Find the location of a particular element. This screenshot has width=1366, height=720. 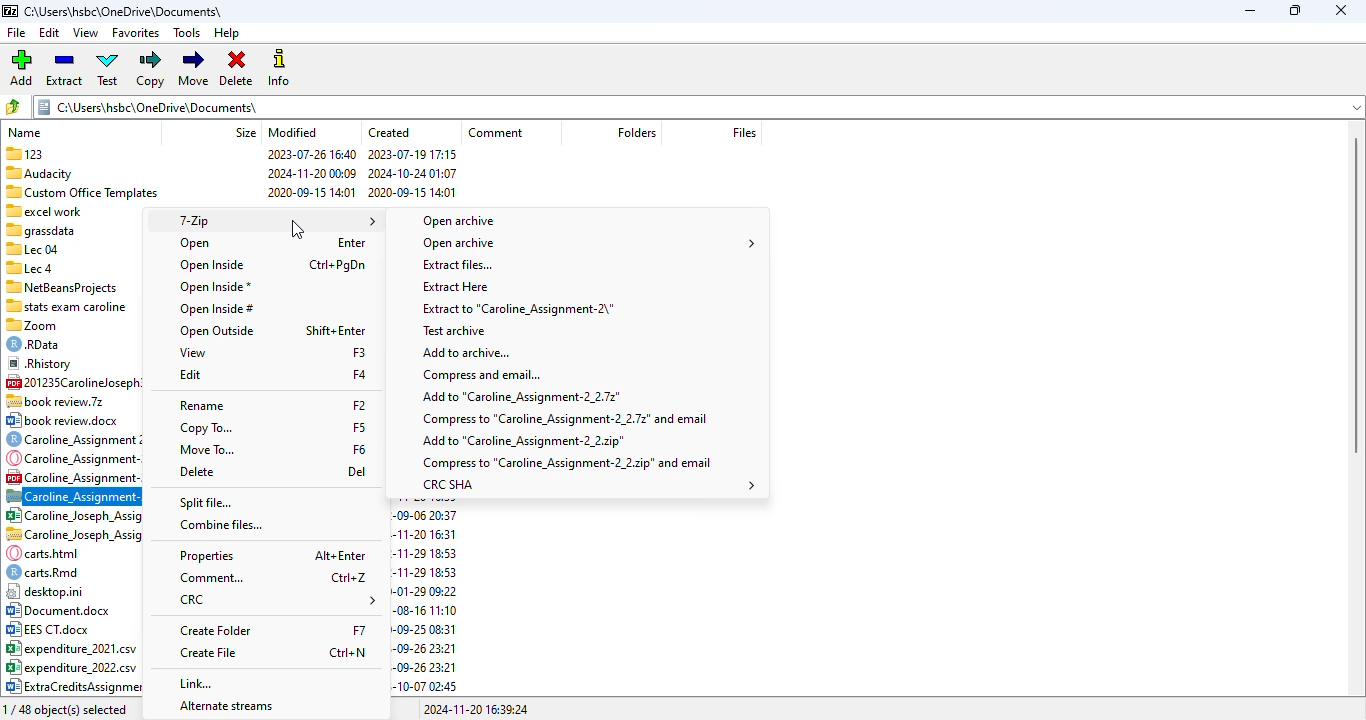

files is located at coordinates (741, 132).